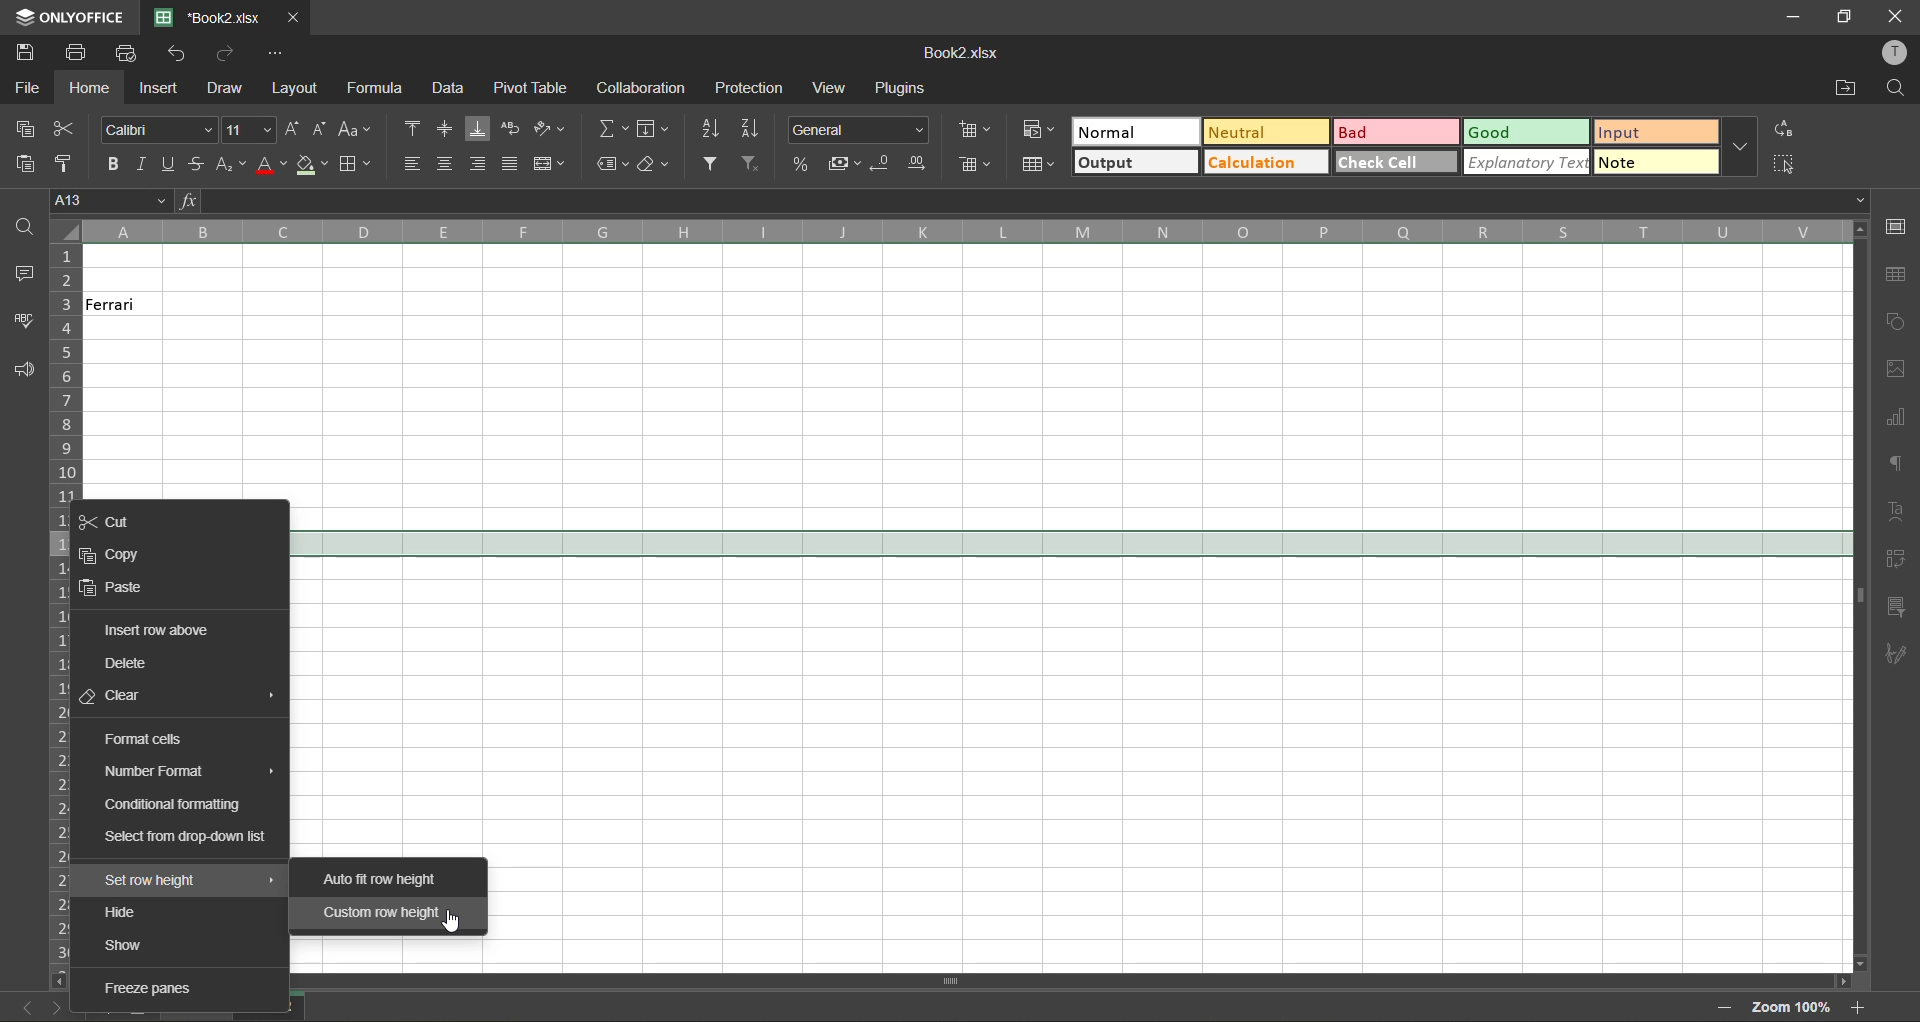  I want to click on charts, so click(1898, 421).